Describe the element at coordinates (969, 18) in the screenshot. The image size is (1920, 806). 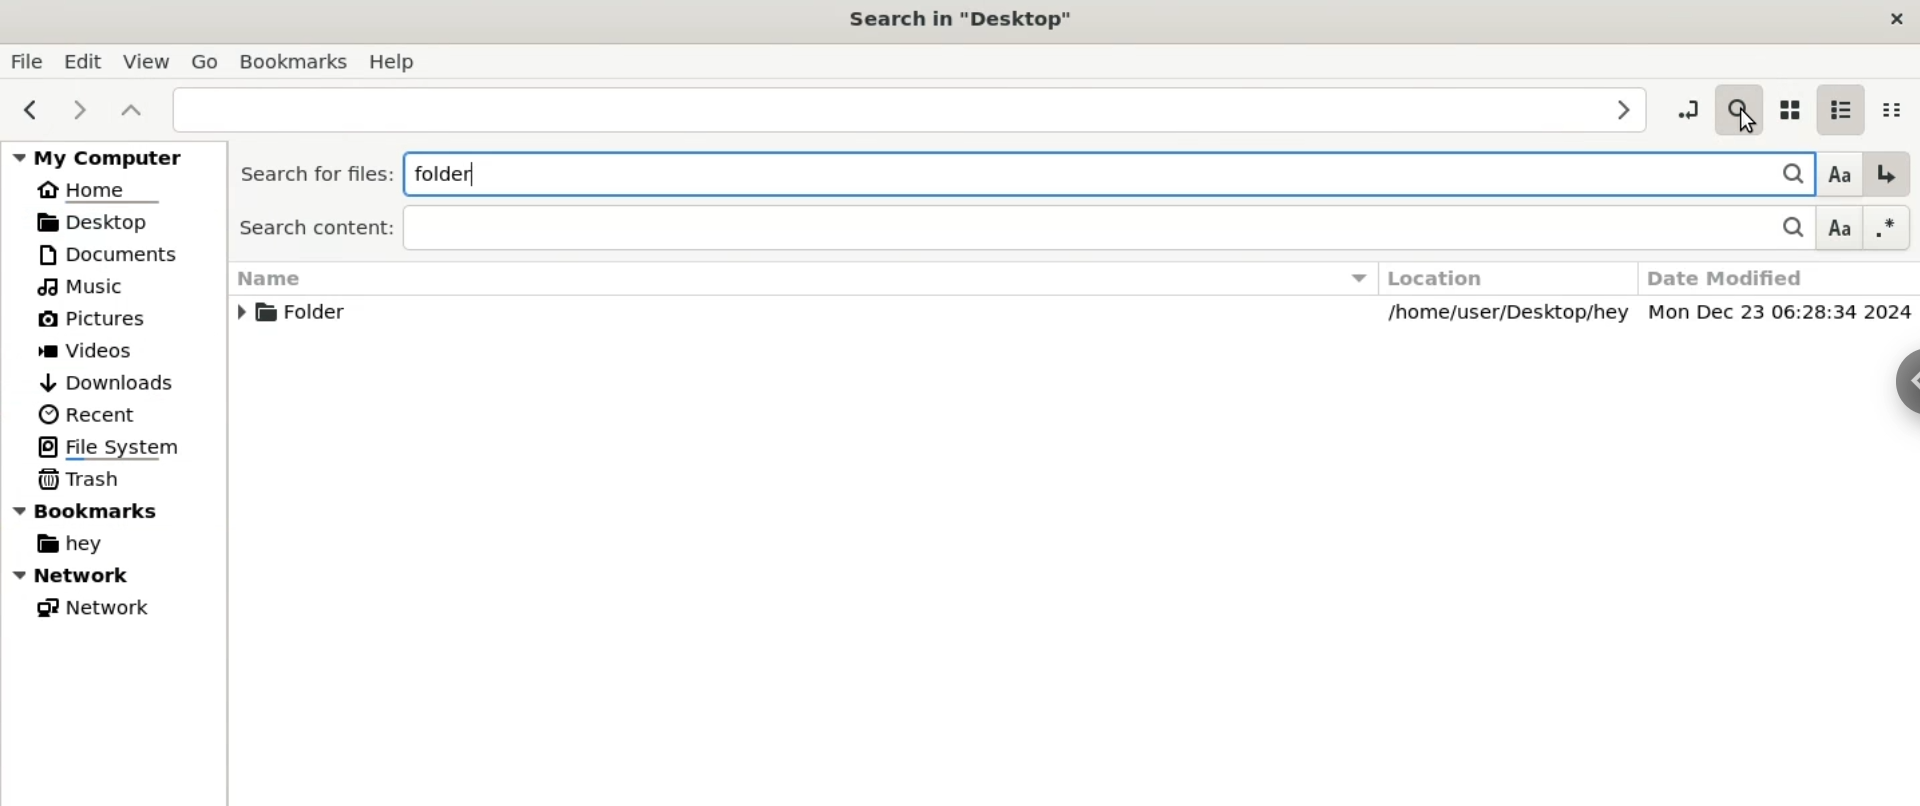
I see `Search in "Desktop"` at that location.